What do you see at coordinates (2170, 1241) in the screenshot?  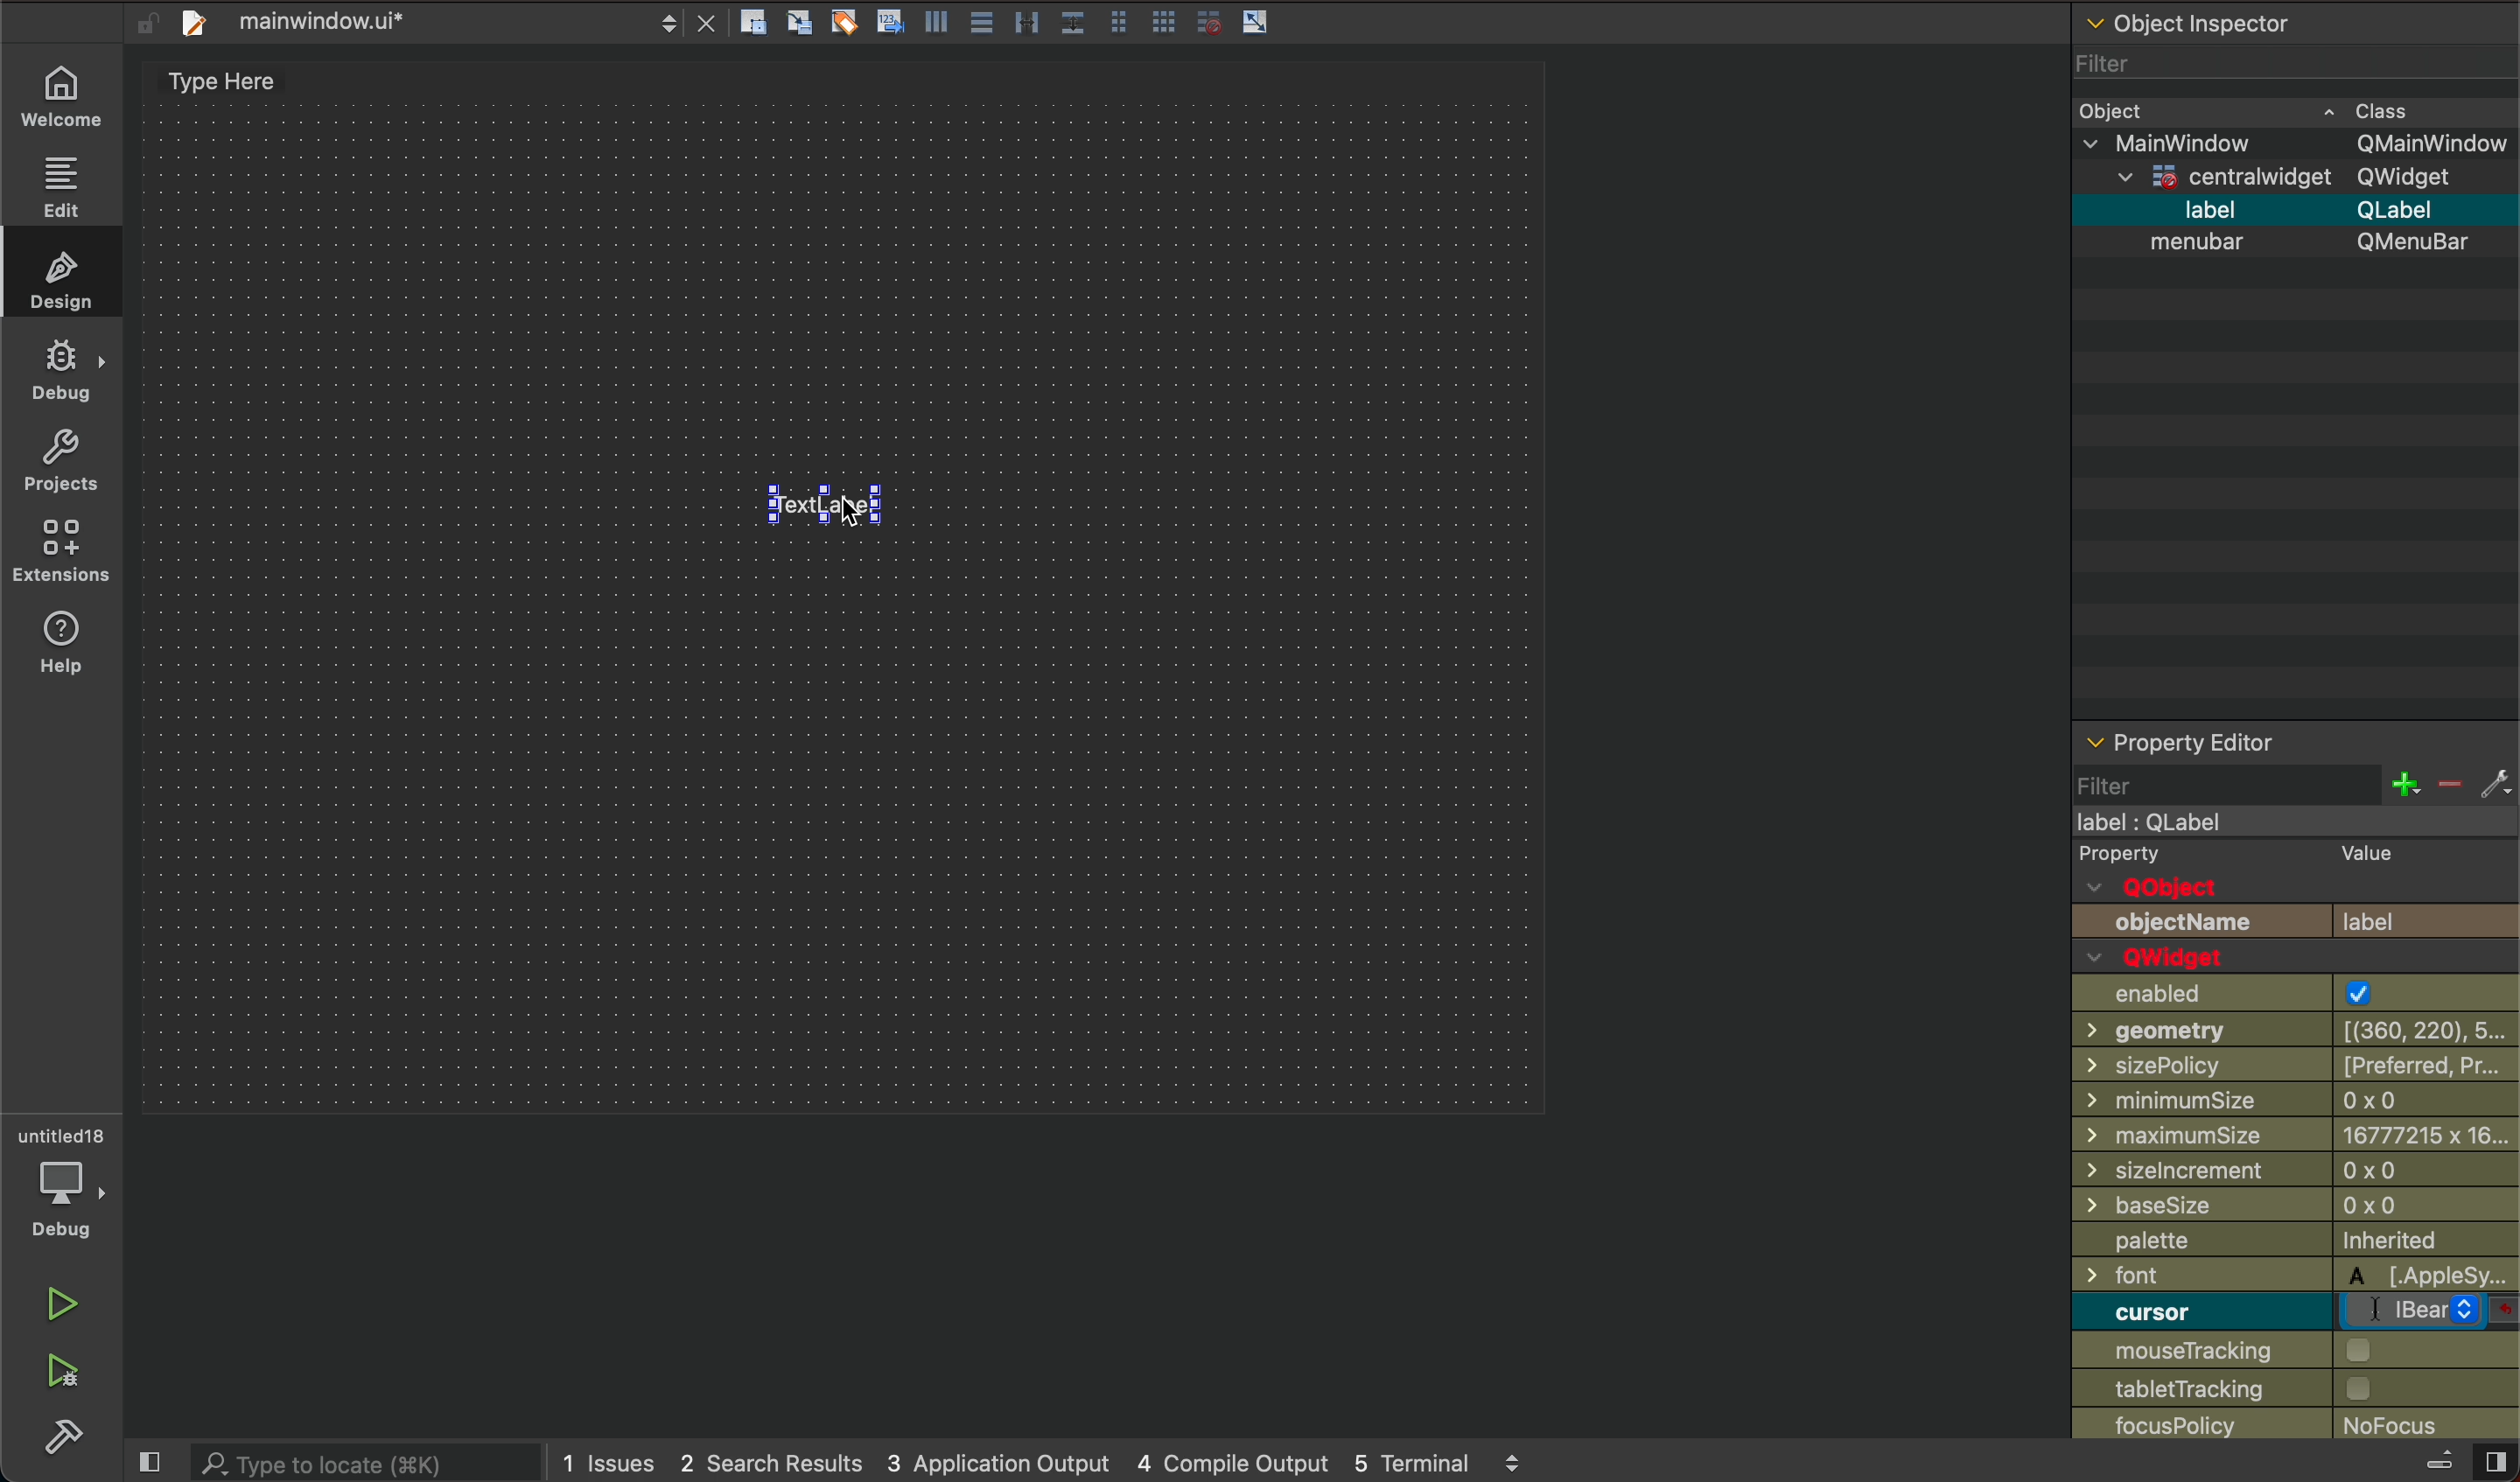 I see `palette` at bounding box center [2170, 1241].